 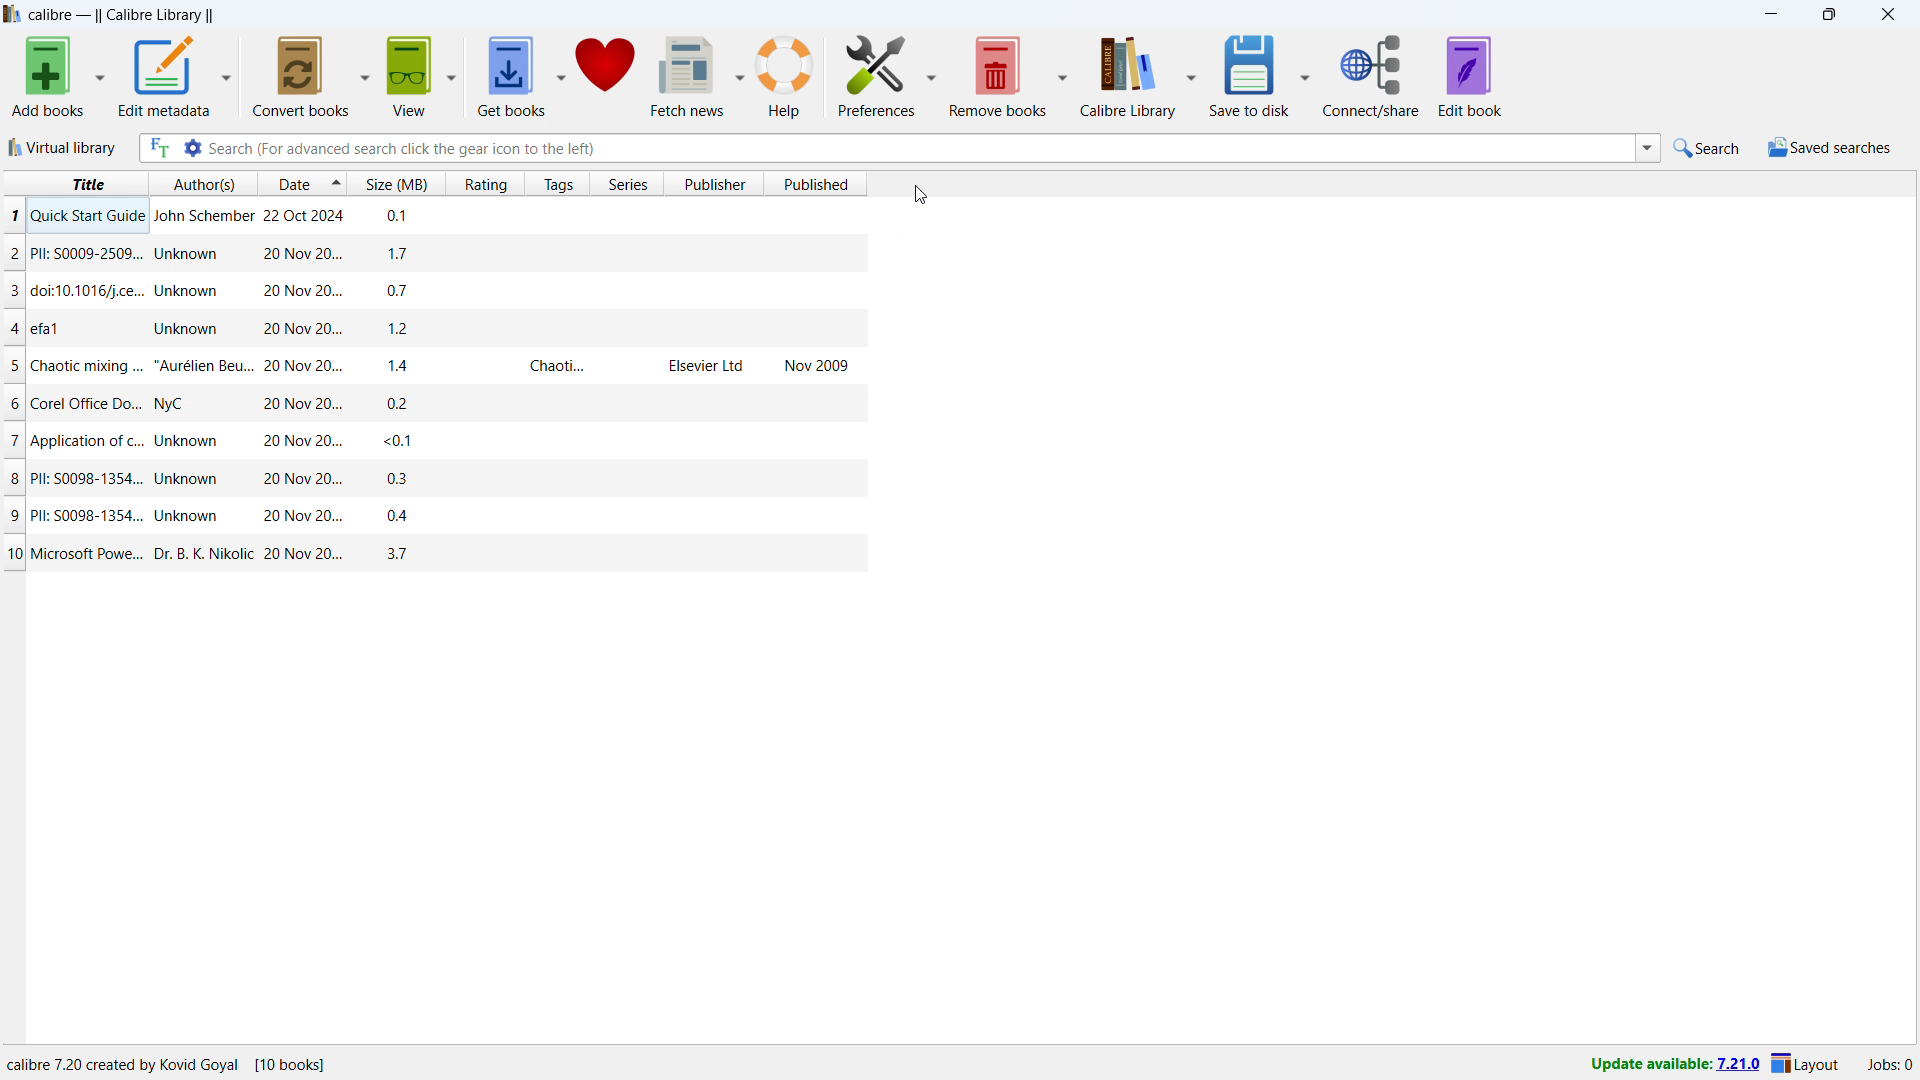 What do you see at coordinates (1129, 74) in the screenshot?
I see `calibre library ` at bounding box center [1129, 74].